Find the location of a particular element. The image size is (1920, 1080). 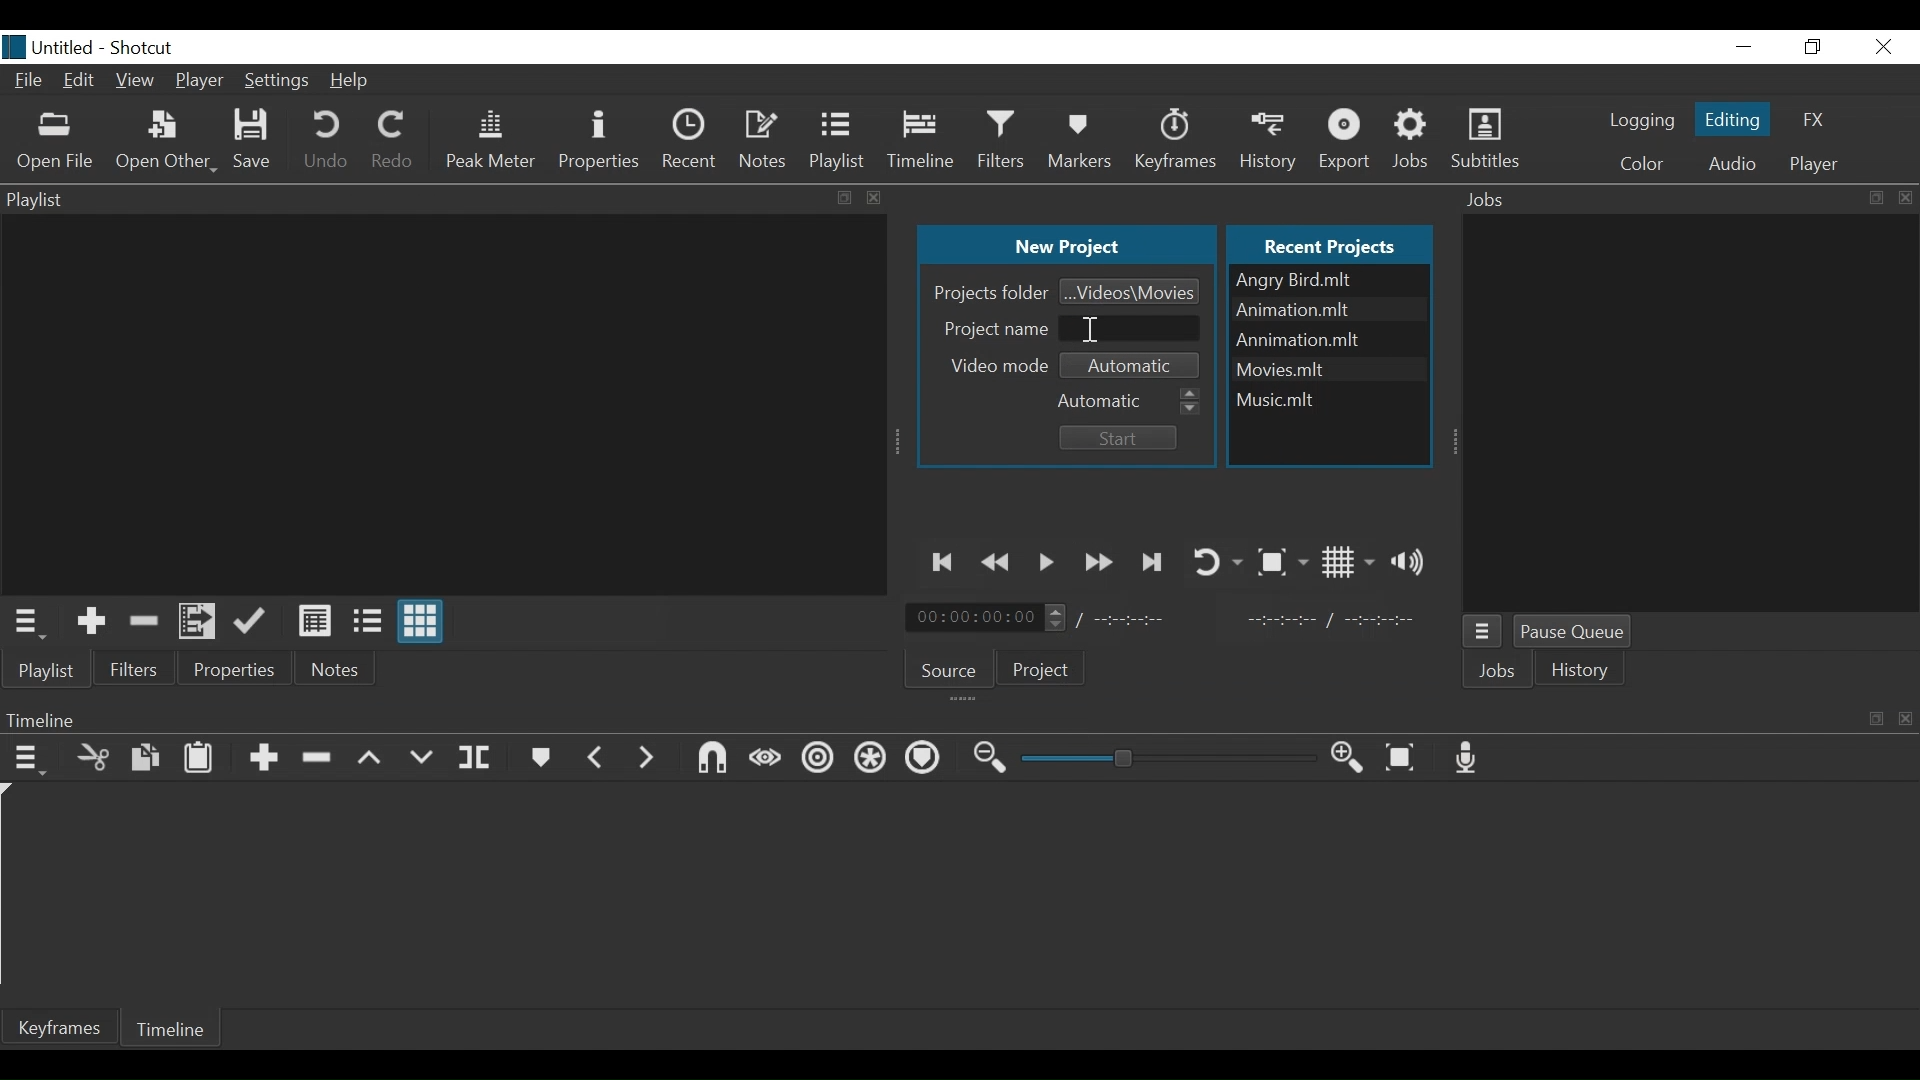

Overwrite is located at coordinates (421, 758).